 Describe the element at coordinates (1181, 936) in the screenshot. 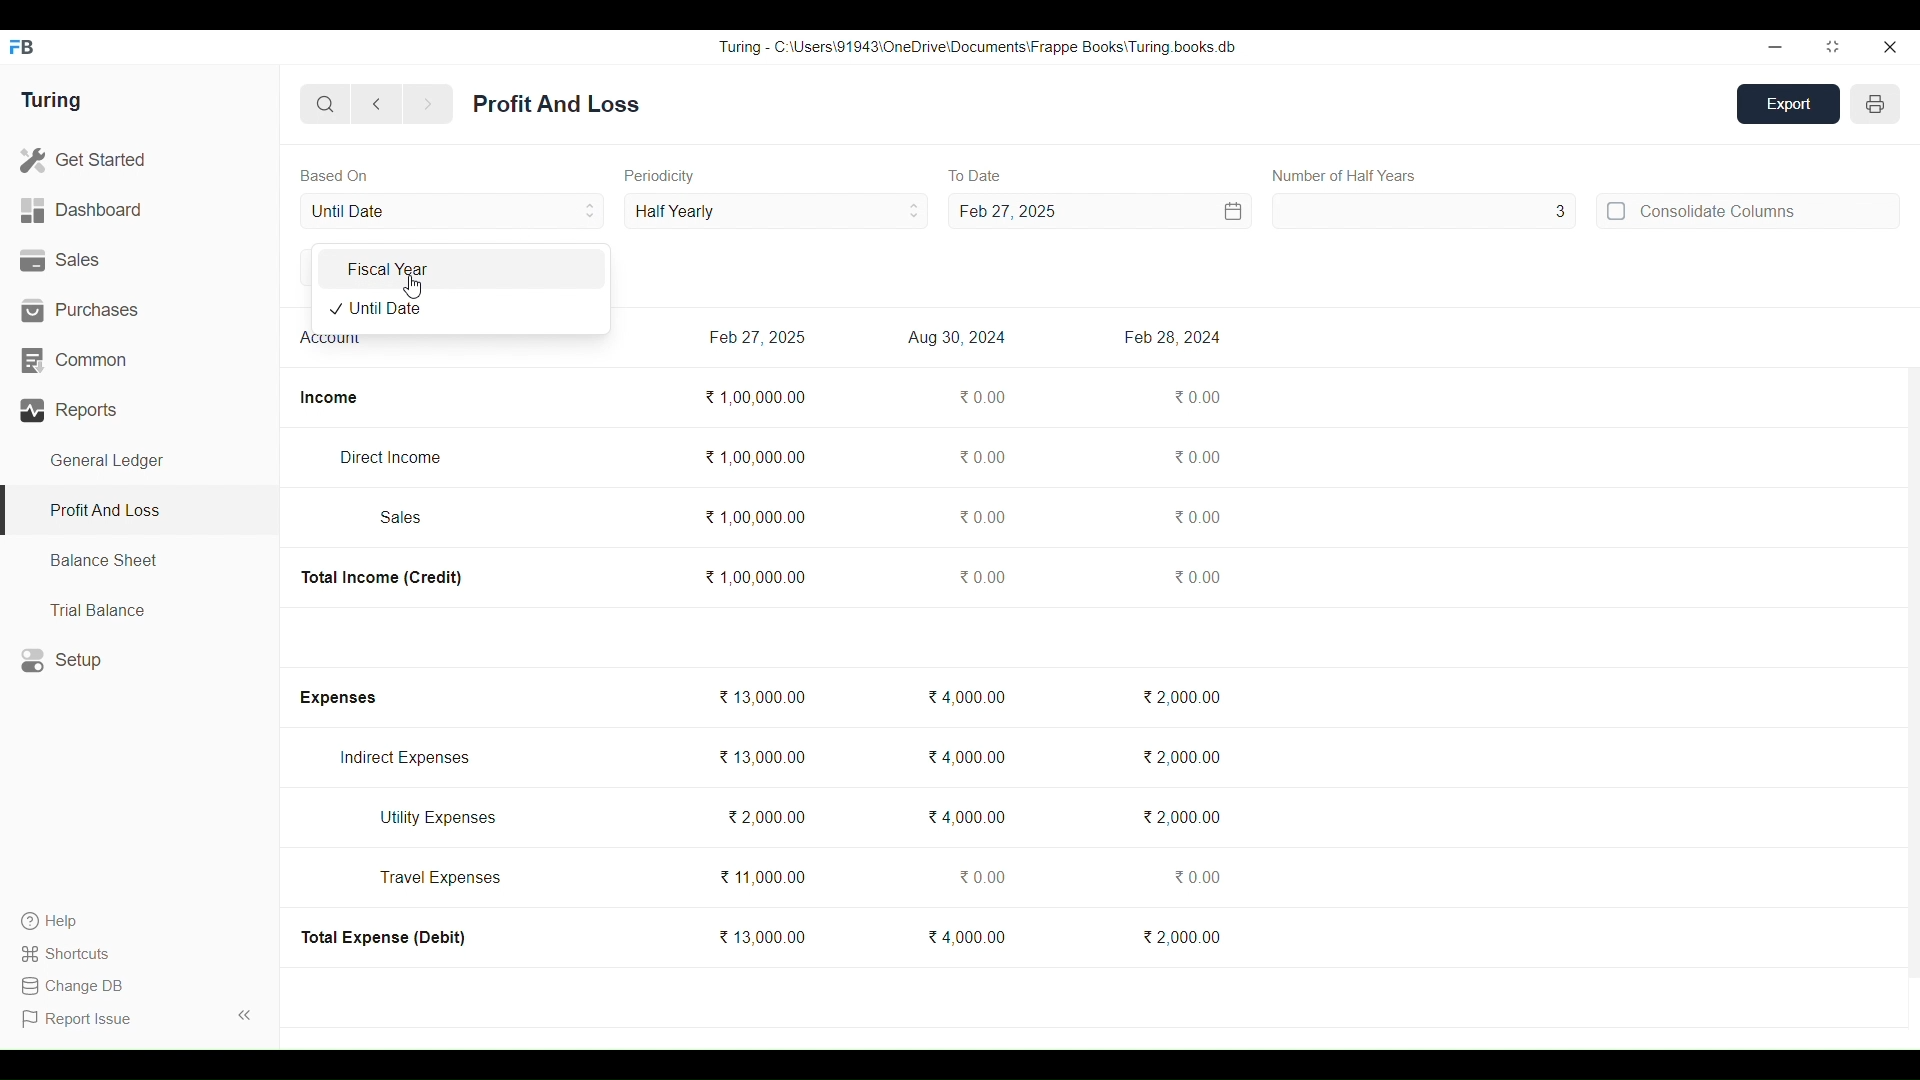

I see `2,000.00` at that location.